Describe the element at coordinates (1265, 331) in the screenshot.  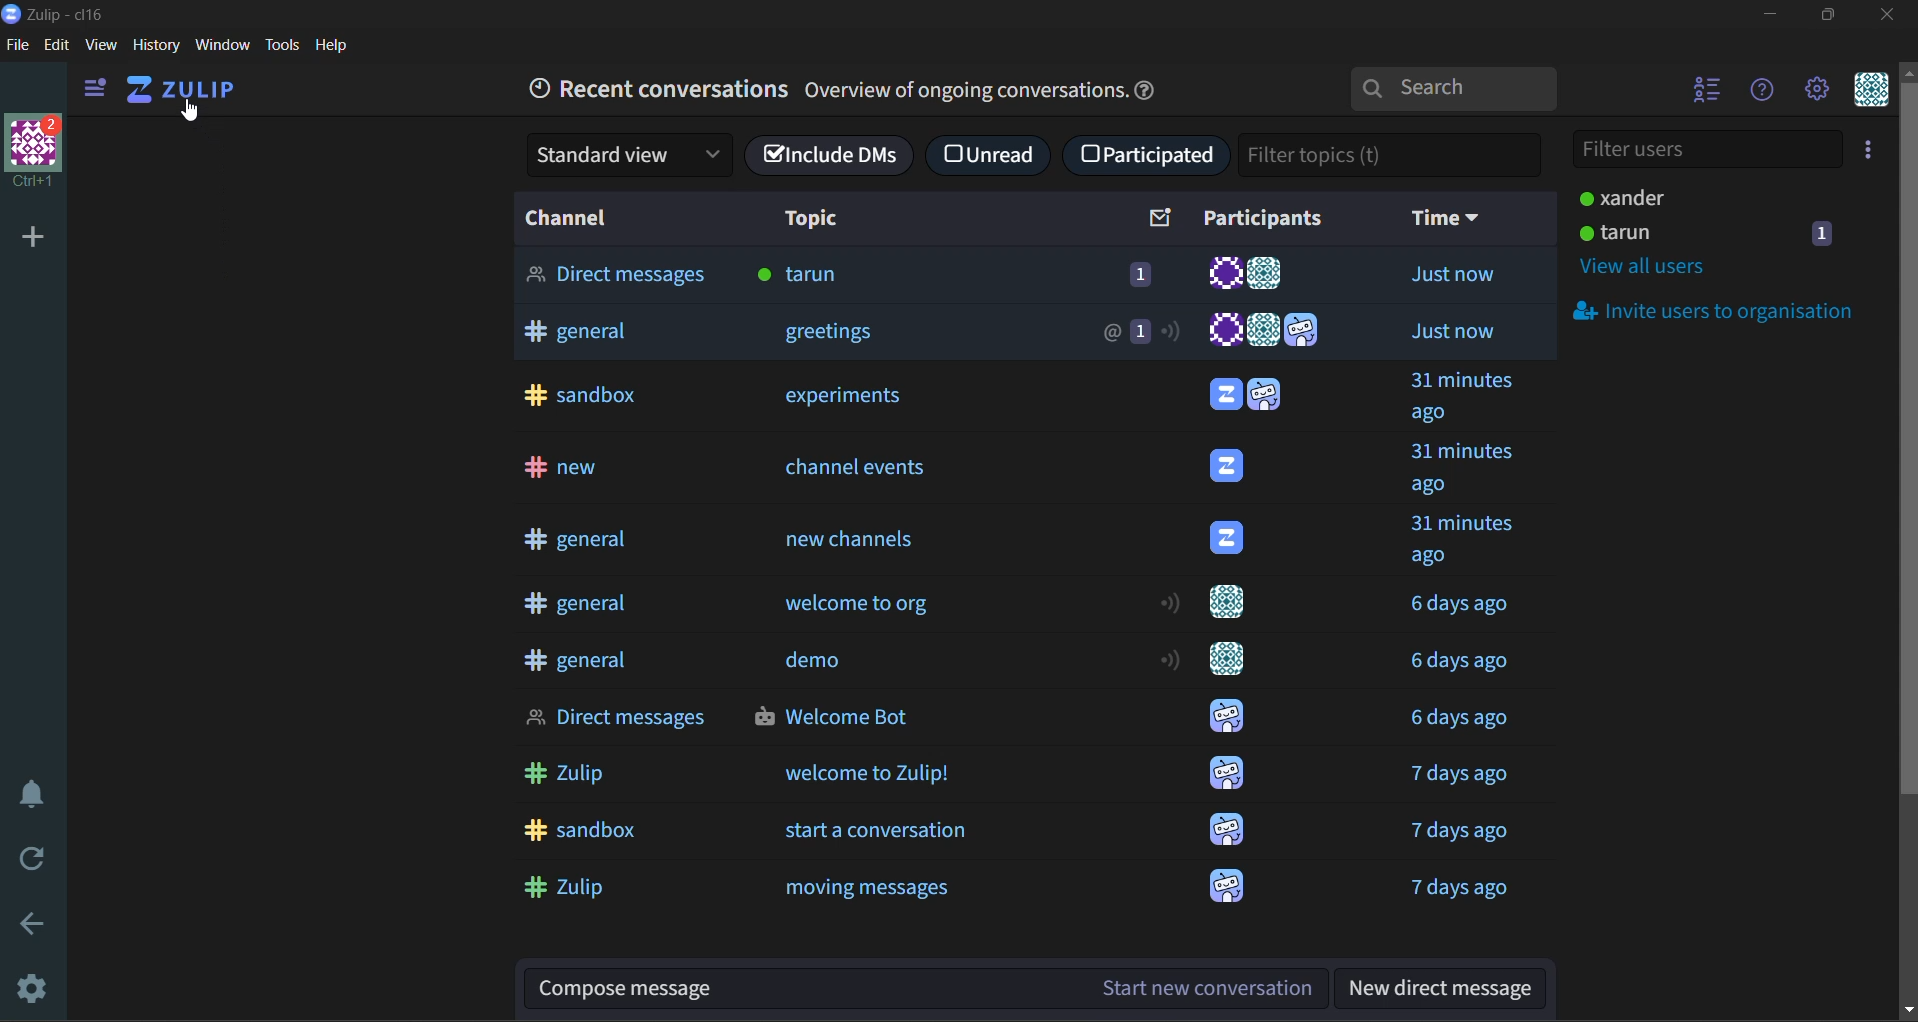
I see `Users` at that location.